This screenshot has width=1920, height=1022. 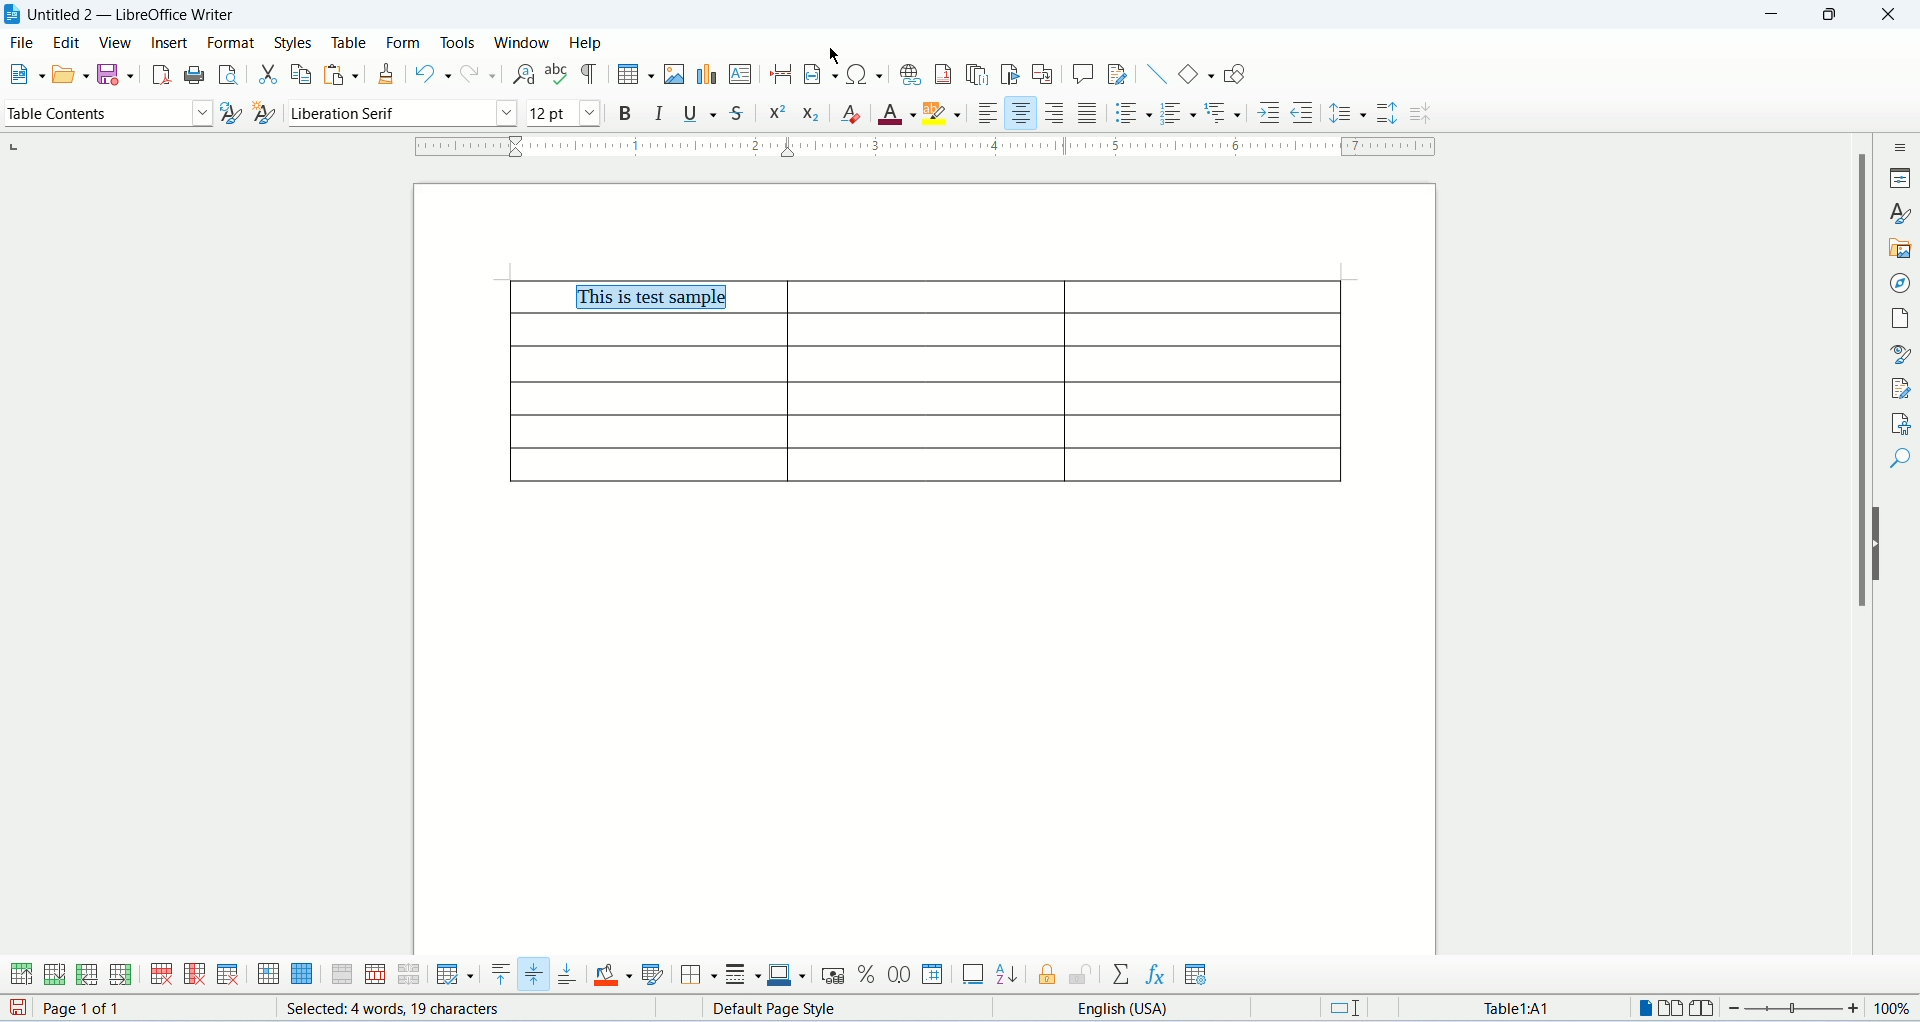 What do you see at coordinates (1902, 388) in the screenshot?
I see `manage changes` at bounding box center [1902, 388].